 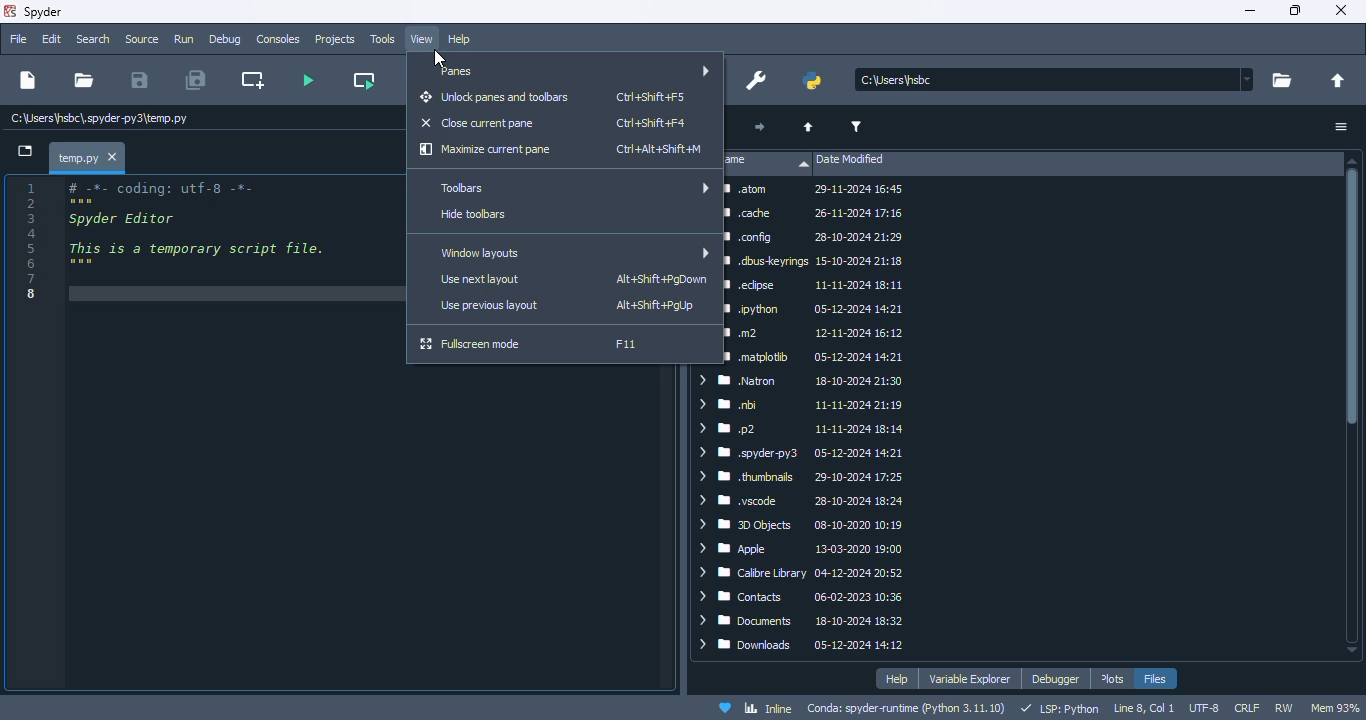 I want to click on help, so click(x=897, y=679).